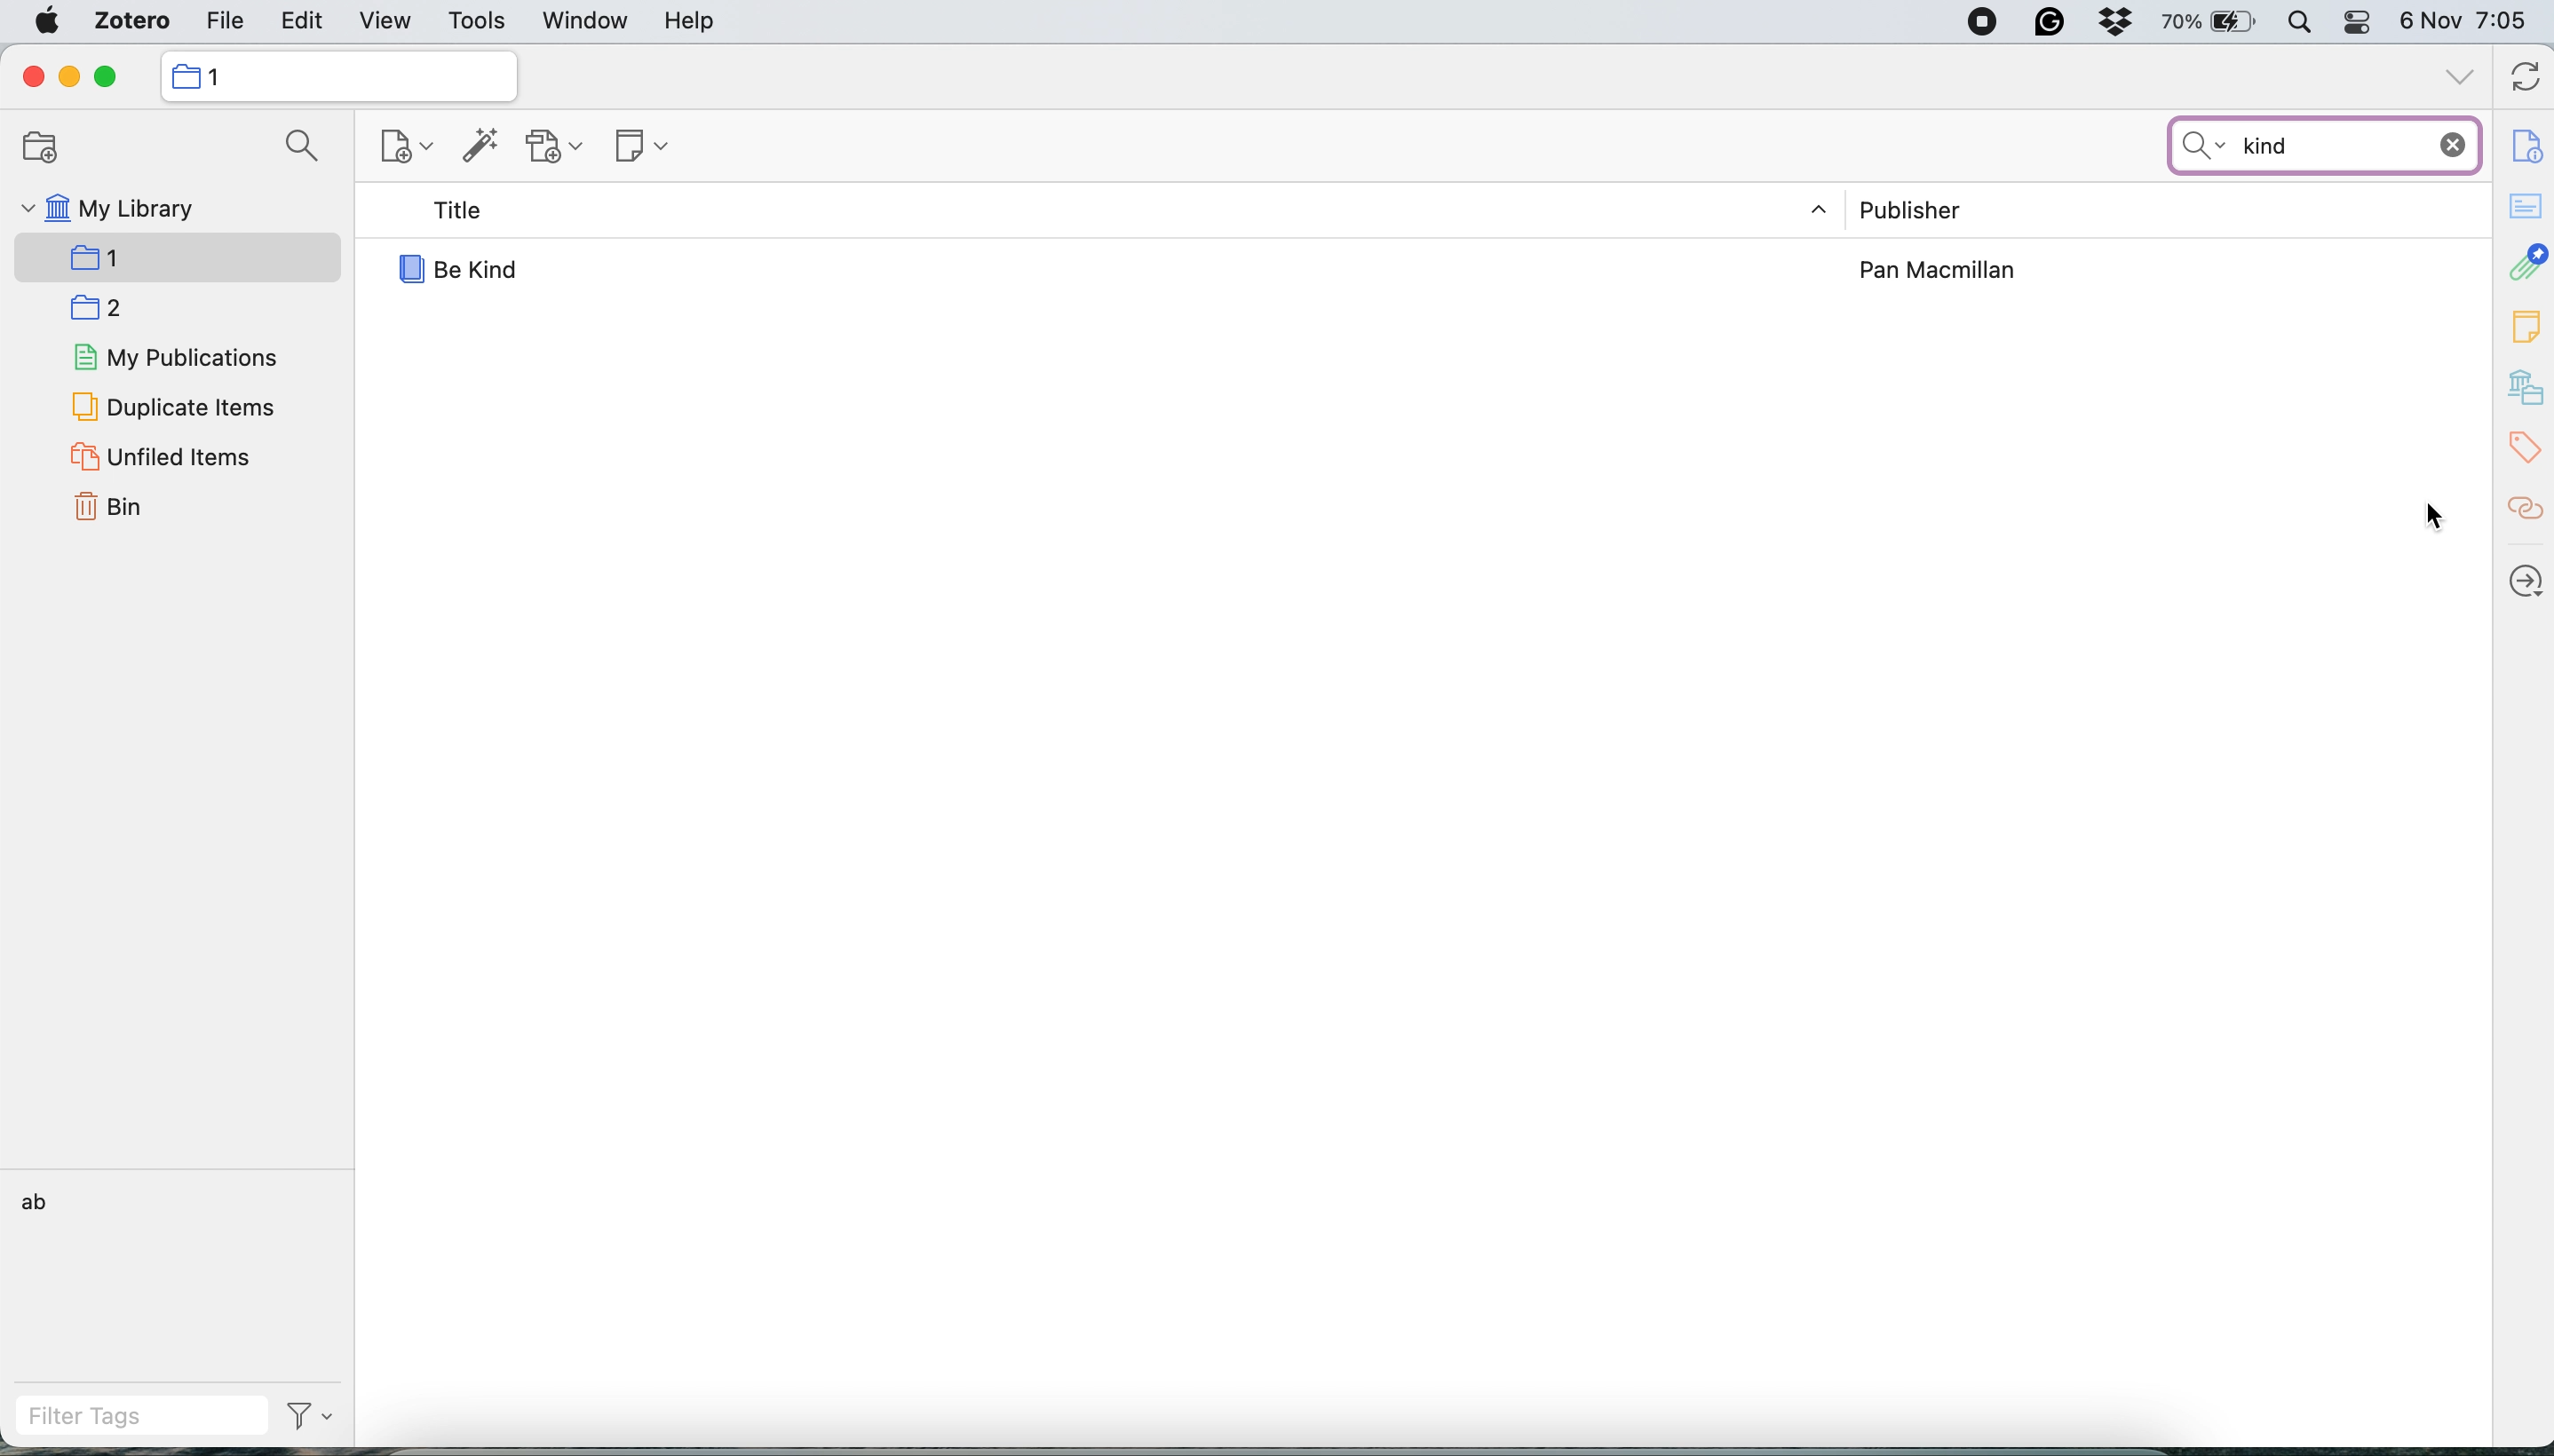 This screenshot has height=1456, width=2554. What do you see at coordinates (1980, 23) in the screenshot?
I see `screen recorder` at bounding box center [1980, 23].